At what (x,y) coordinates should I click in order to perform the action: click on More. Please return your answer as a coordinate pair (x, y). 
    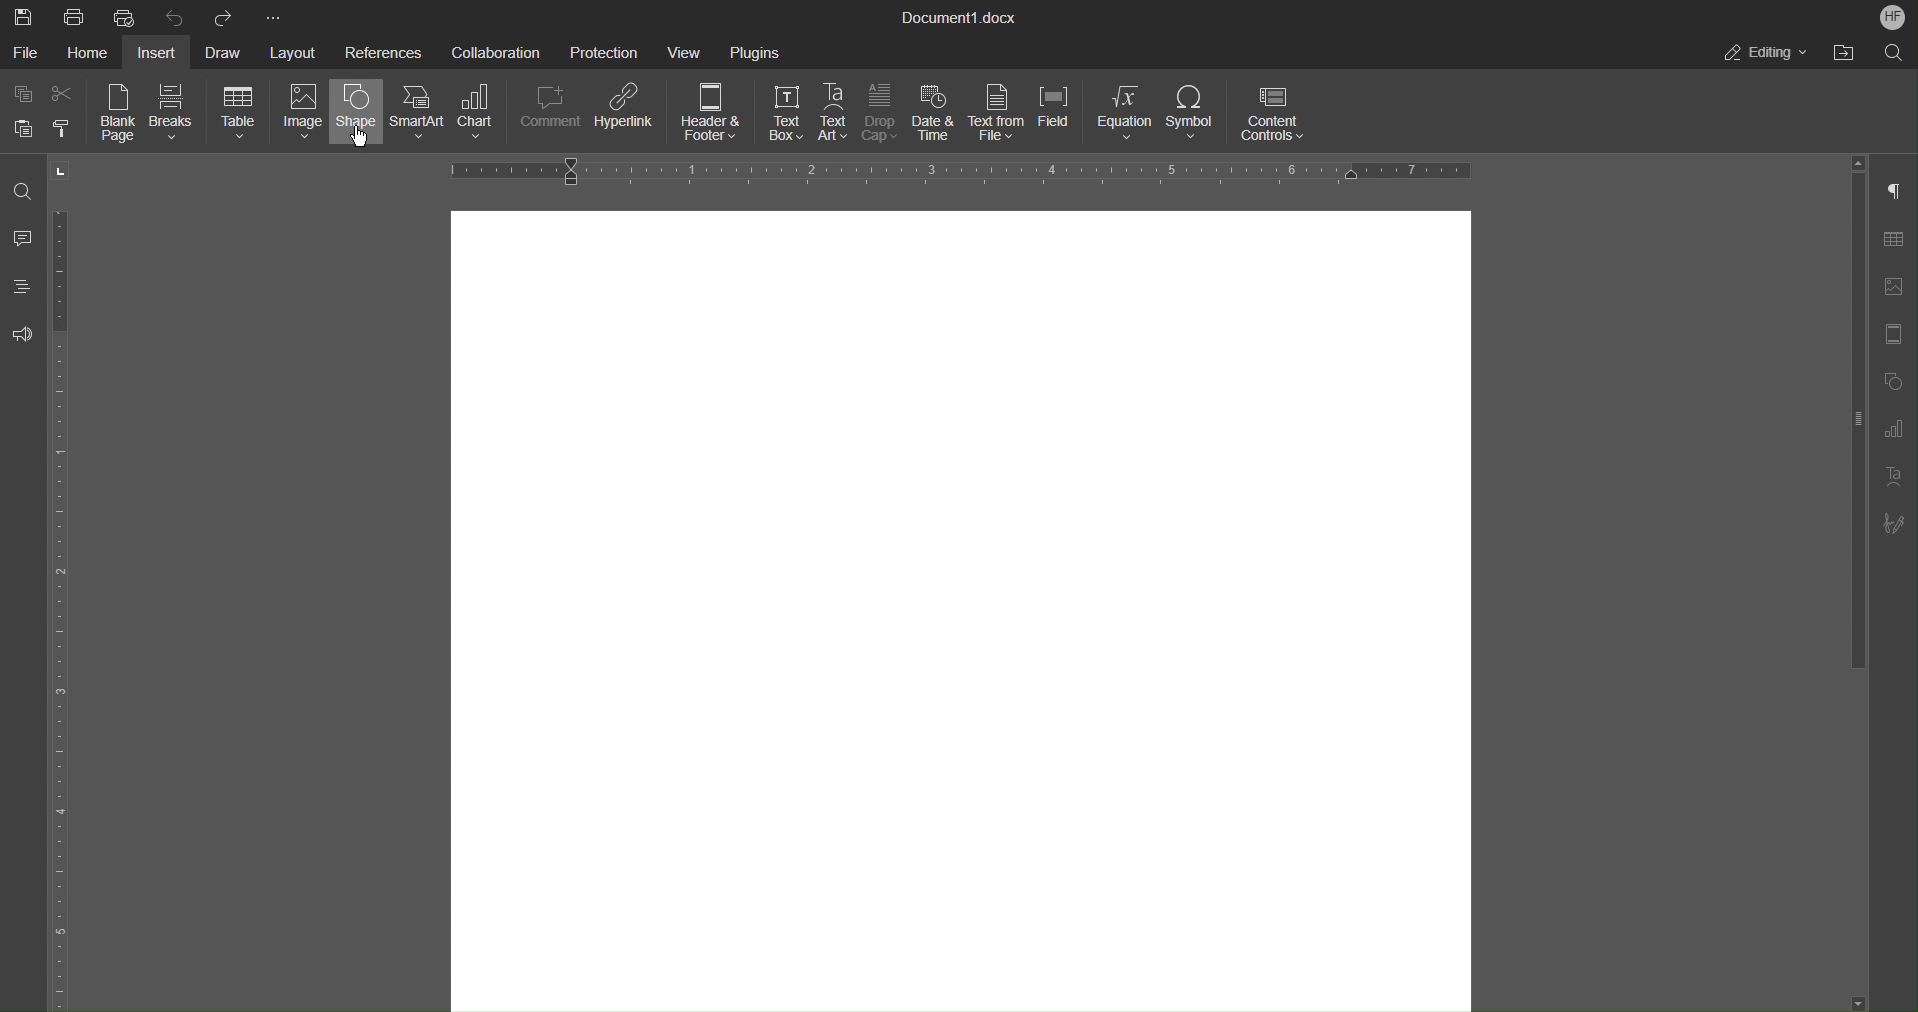
    Looking at the image, I should click on (271, 15).